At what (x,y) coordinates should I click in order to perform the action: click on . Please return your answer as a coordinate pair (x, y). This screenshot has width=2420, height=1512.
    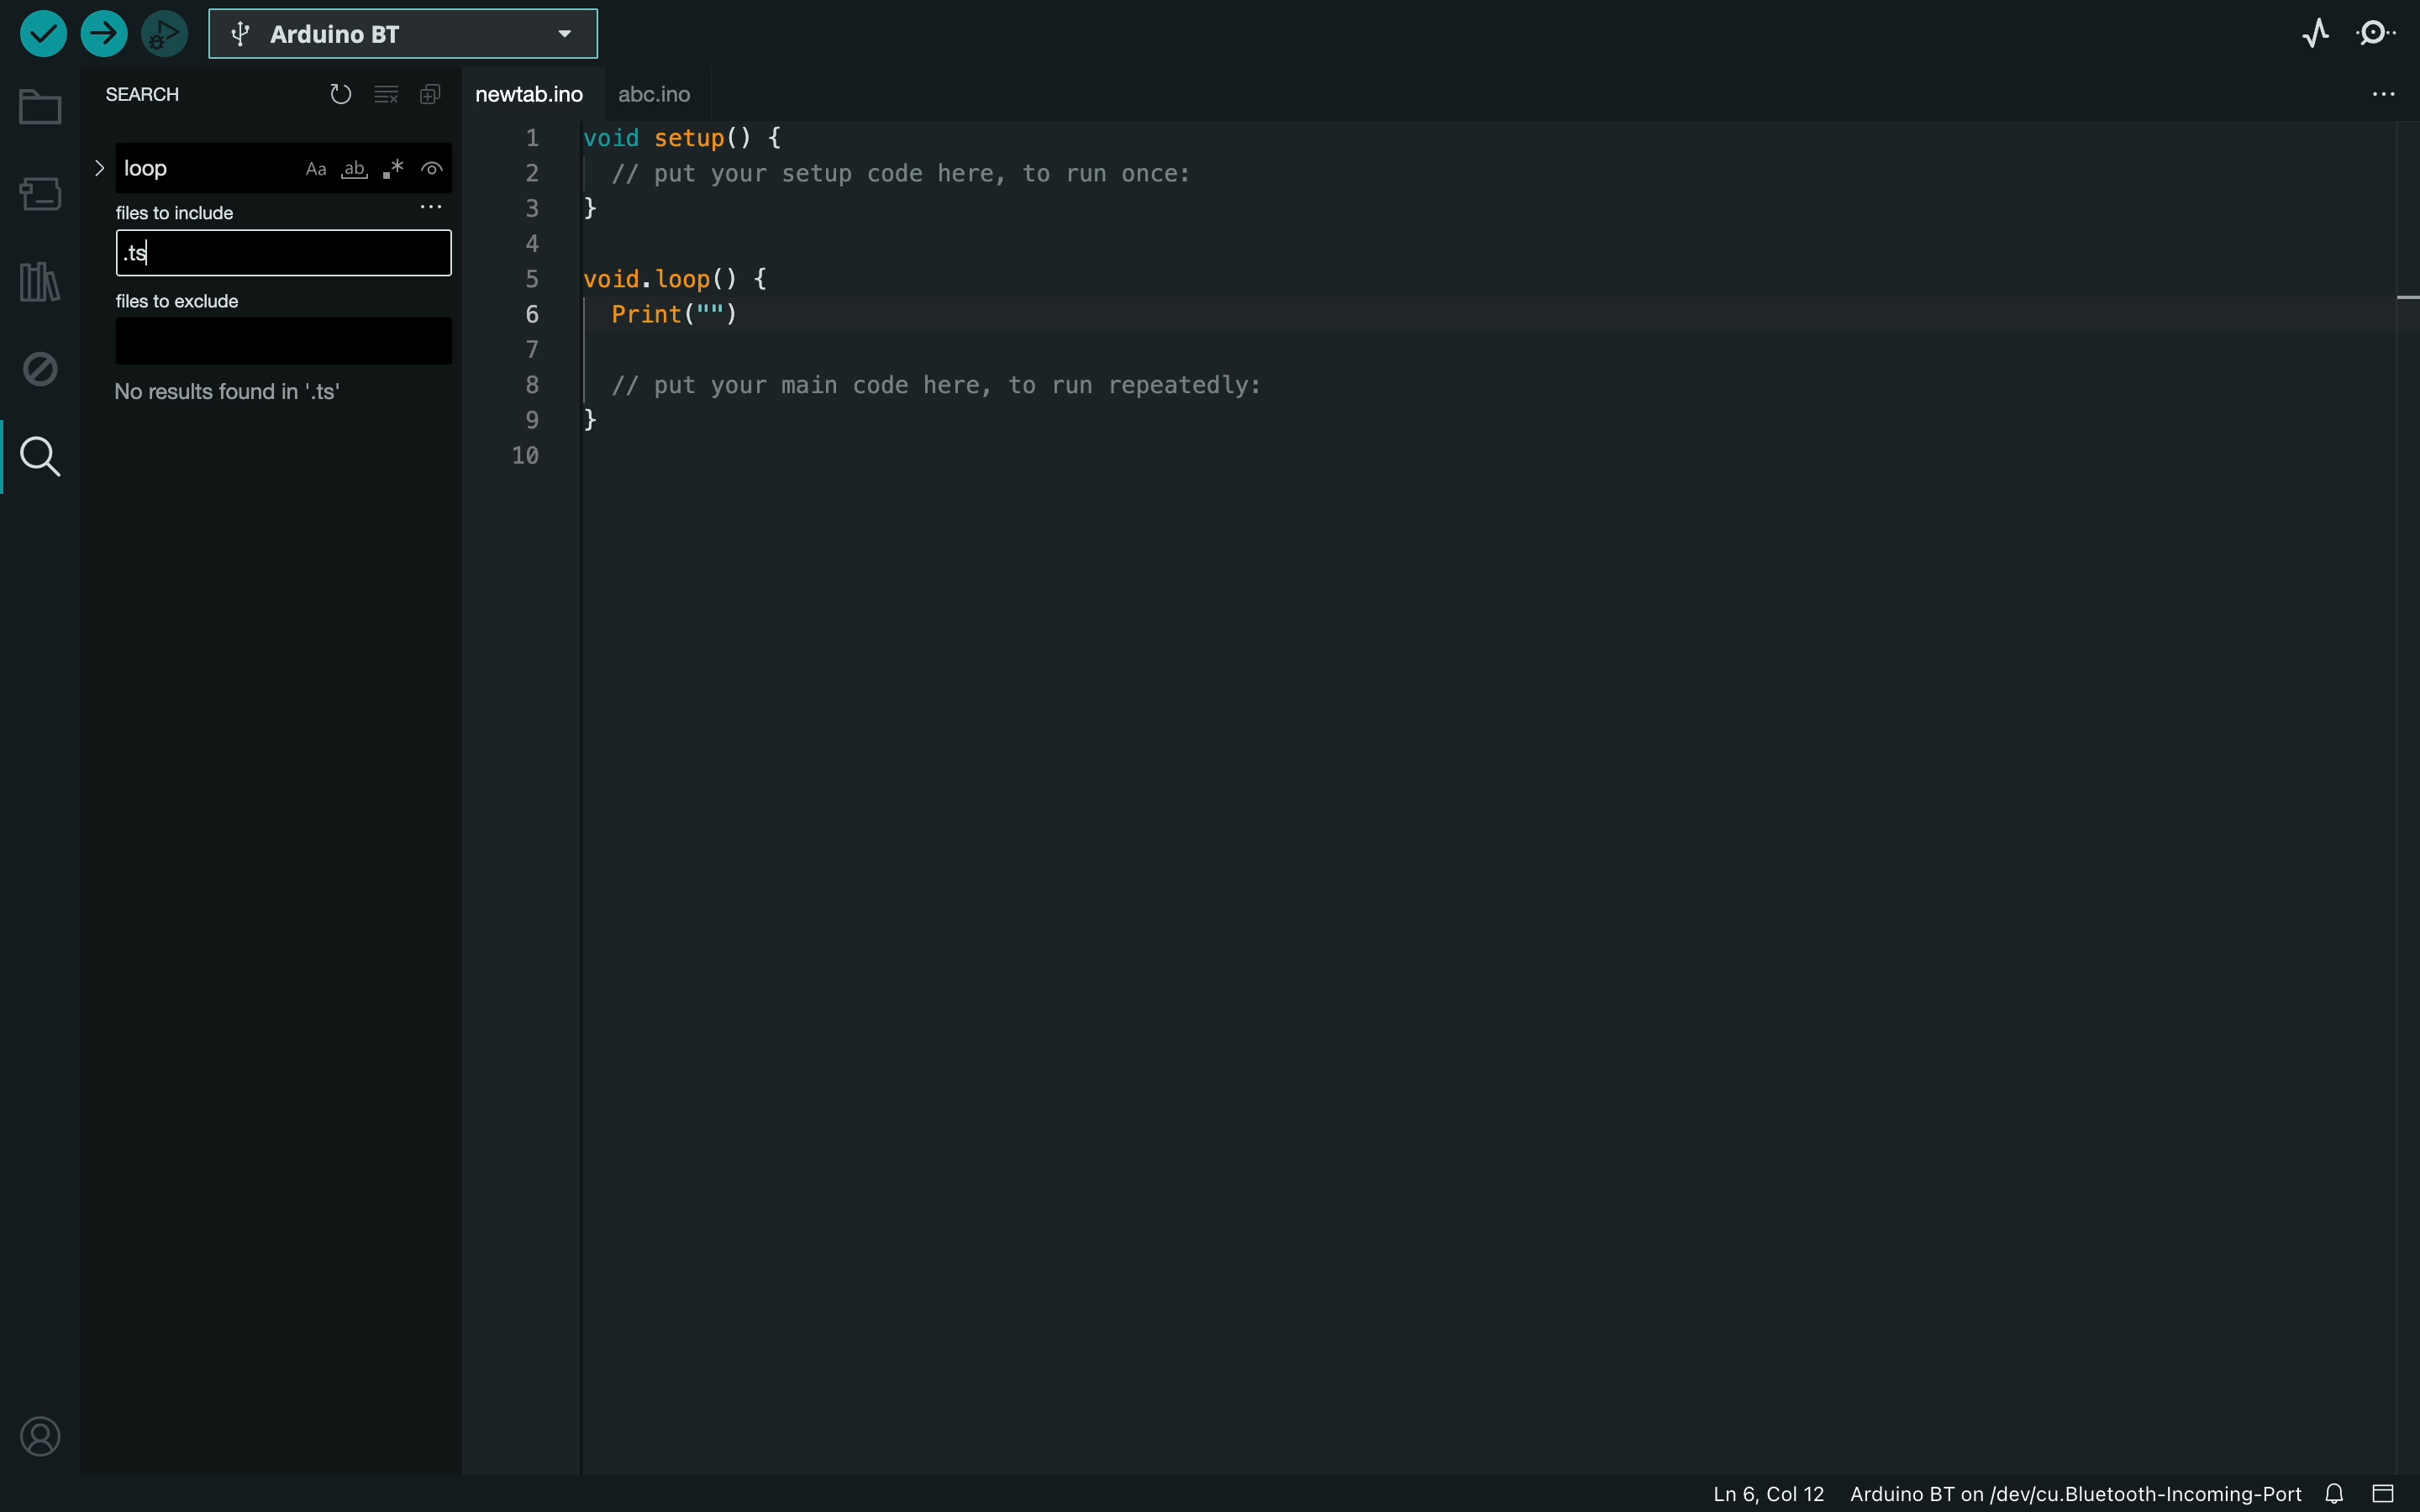
    Looking at the image, I should click on (283, 345).